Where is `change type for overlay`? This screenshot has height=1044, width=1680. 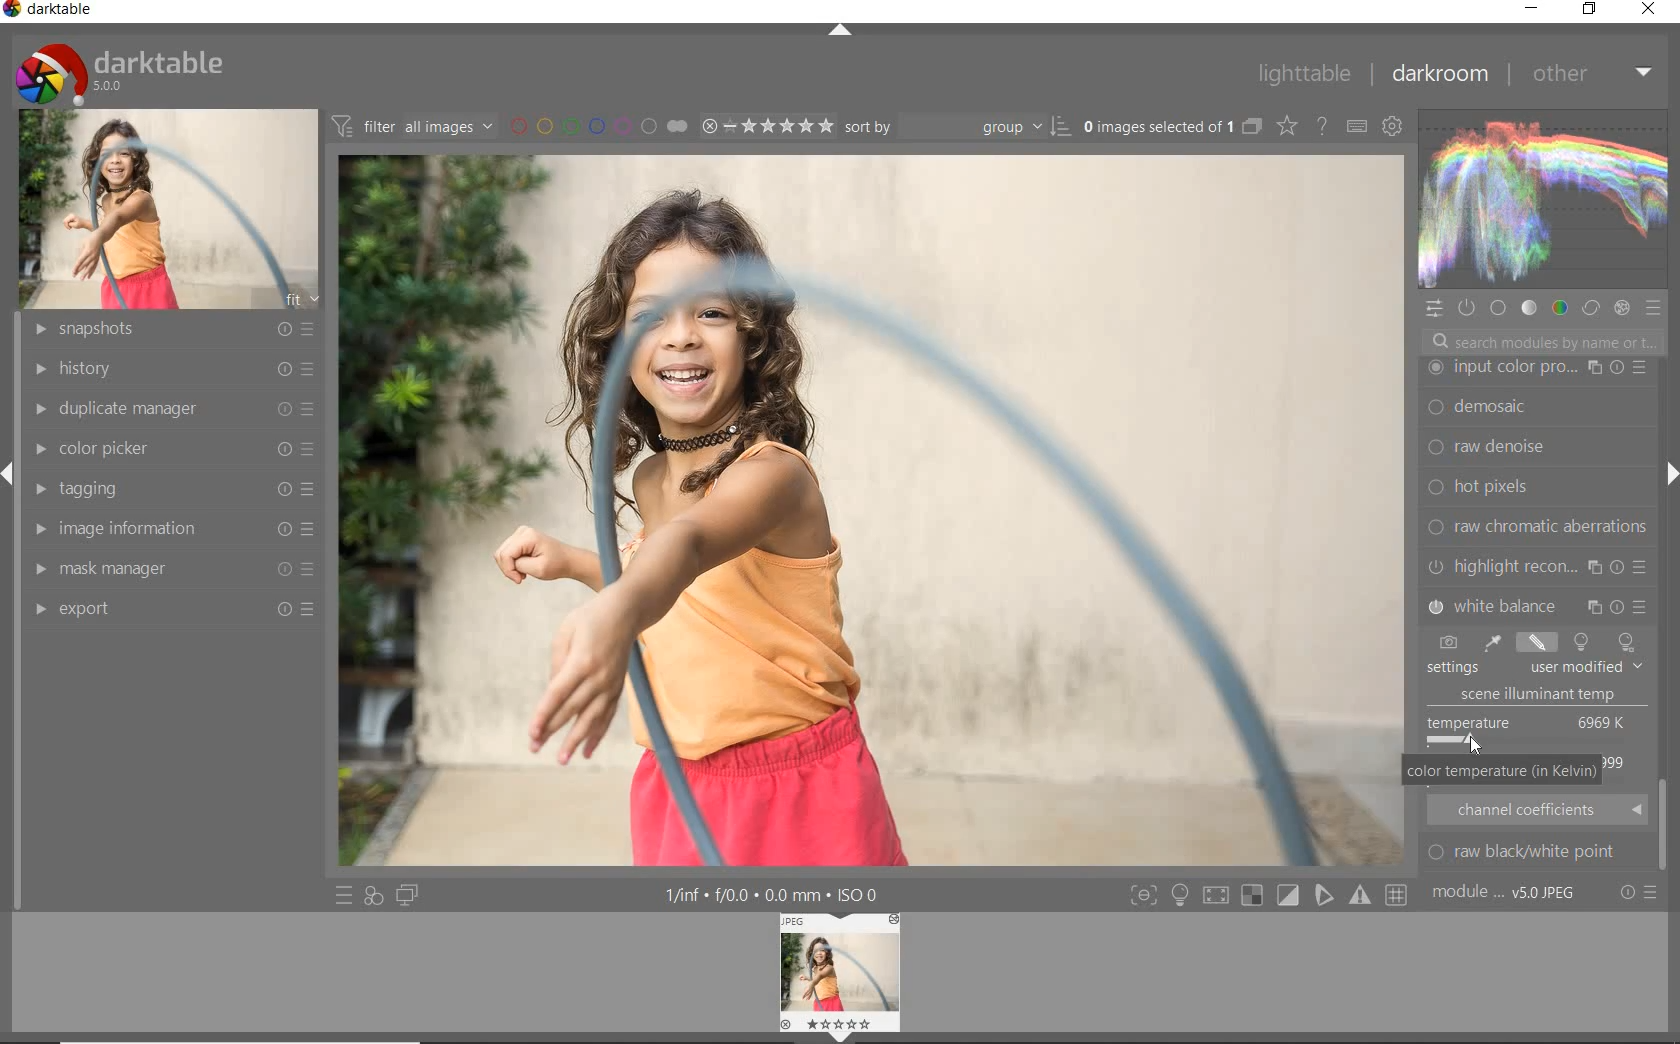
change type for overlay is located at coordinates (1288, 126).